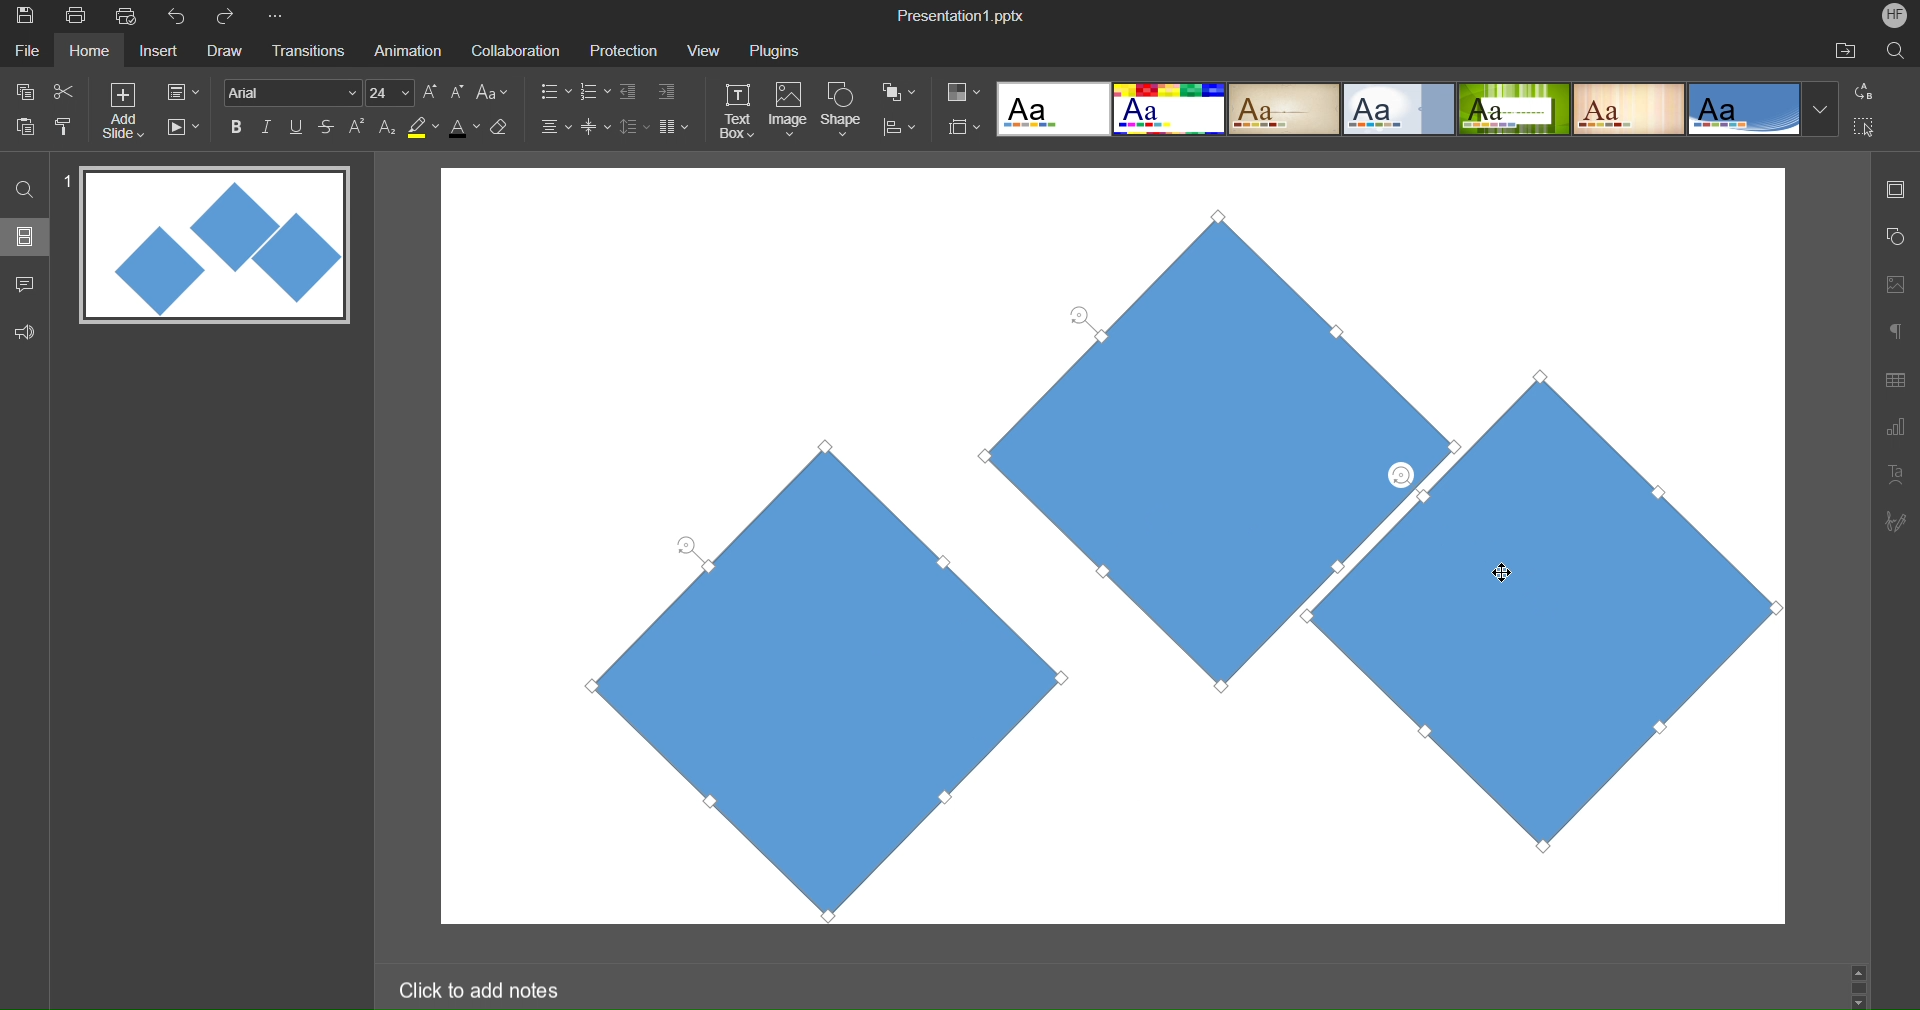 This screenshot has width=1920, height=1010. I want to click on Slide Settings, so click(1893, 189).